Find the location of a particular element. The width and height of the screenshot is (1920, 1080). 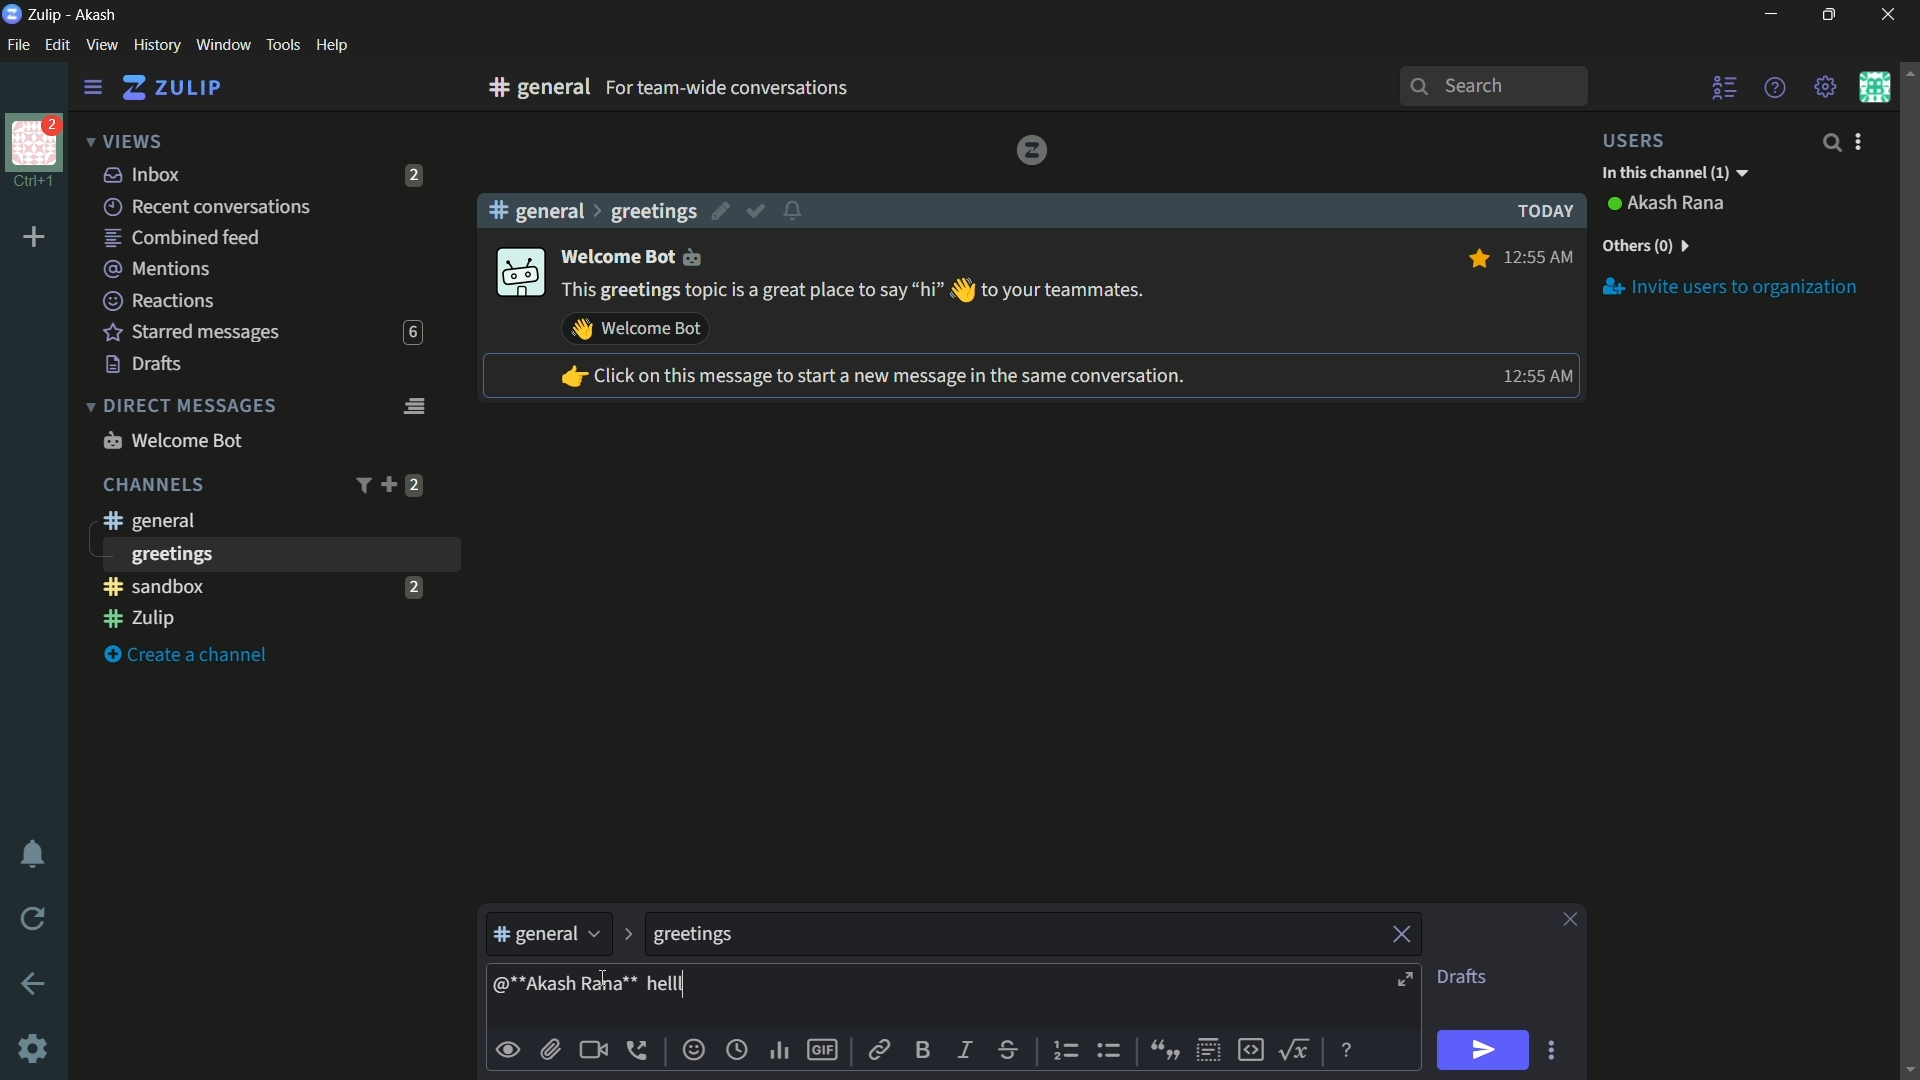

channels is located at coordinates (152, 485).